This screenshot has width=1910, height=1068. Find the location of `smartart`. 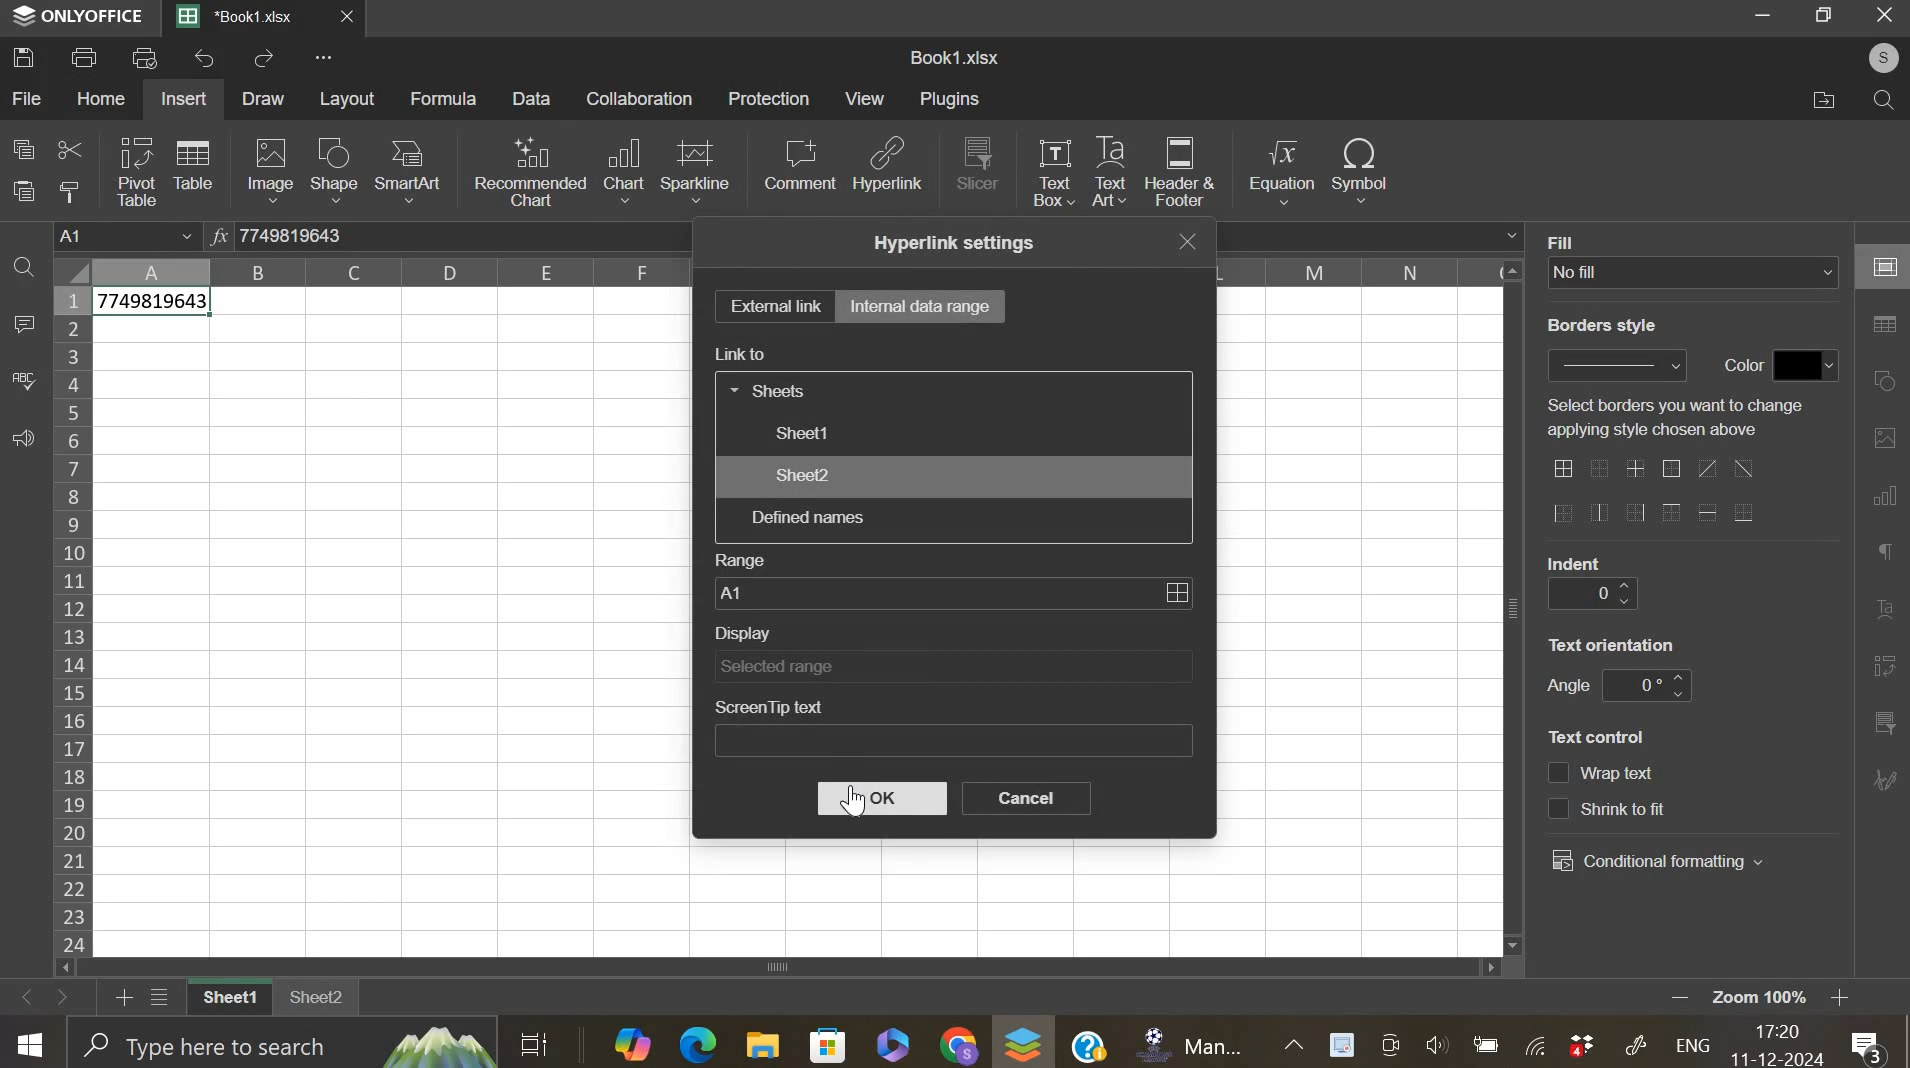

smartart is located at coordinates (406, 169).